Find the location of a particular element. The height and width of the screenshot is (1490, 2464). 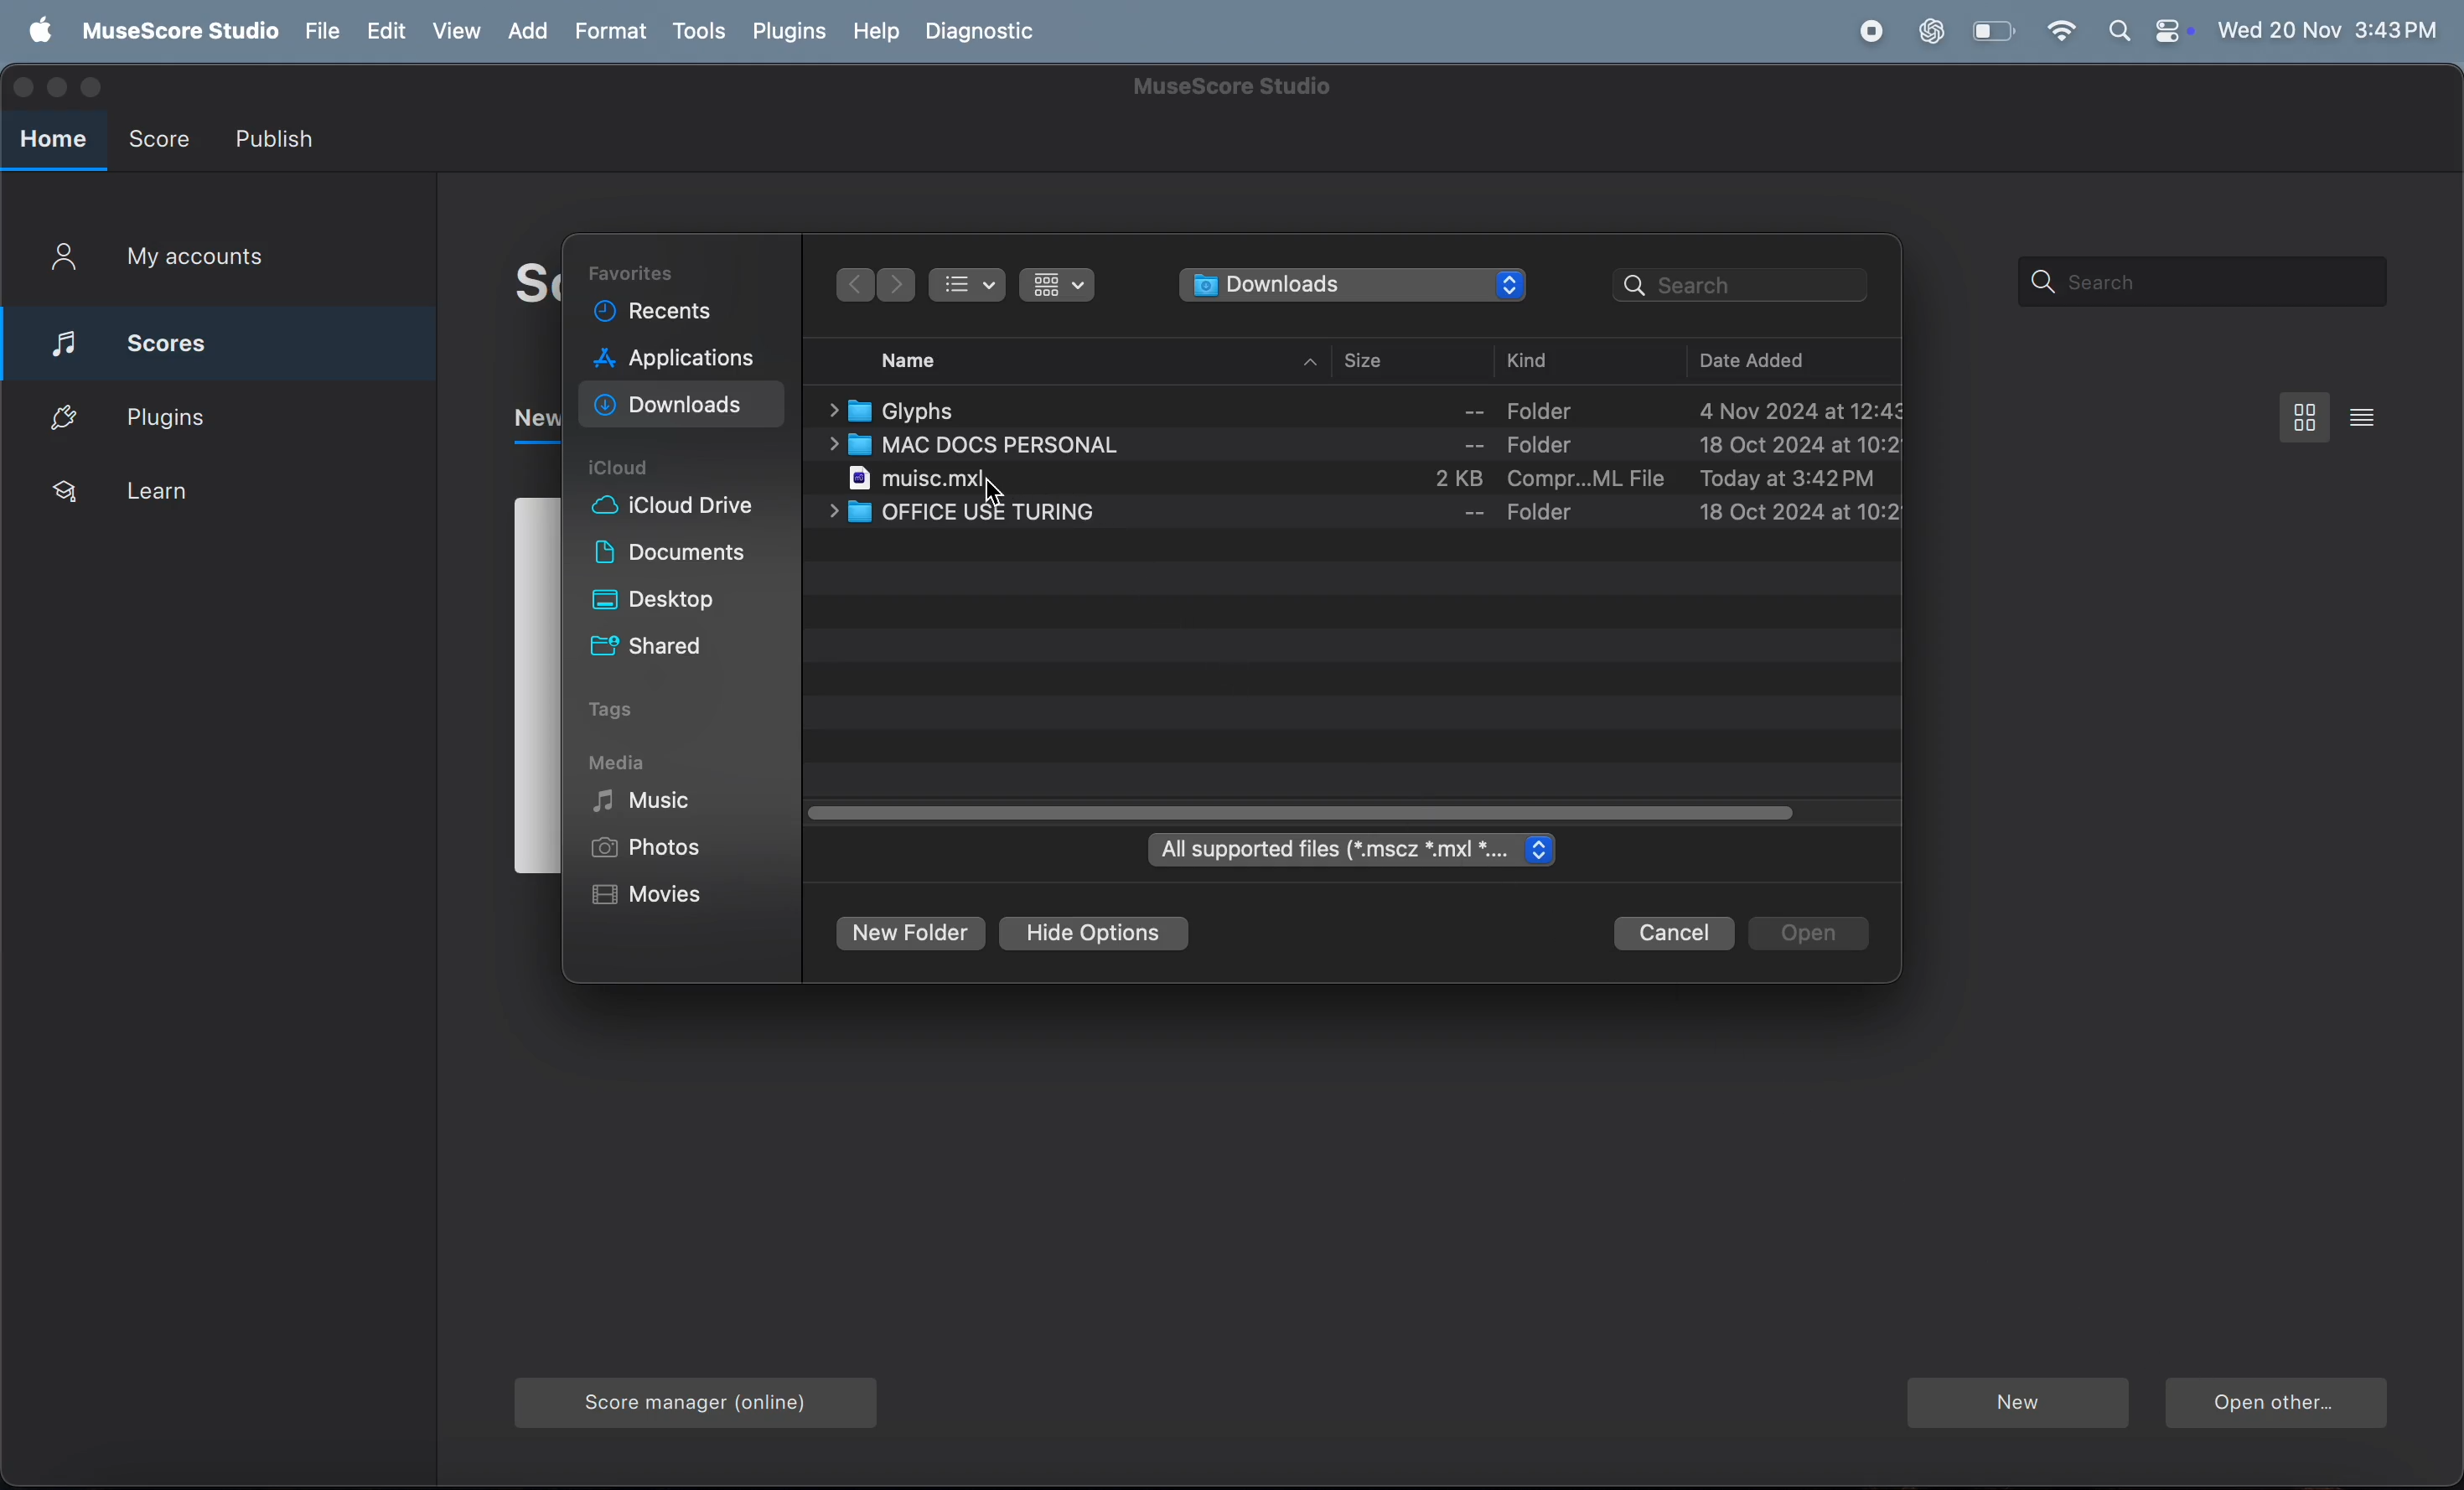

chatgpt is located at coordinates (1927, 31).